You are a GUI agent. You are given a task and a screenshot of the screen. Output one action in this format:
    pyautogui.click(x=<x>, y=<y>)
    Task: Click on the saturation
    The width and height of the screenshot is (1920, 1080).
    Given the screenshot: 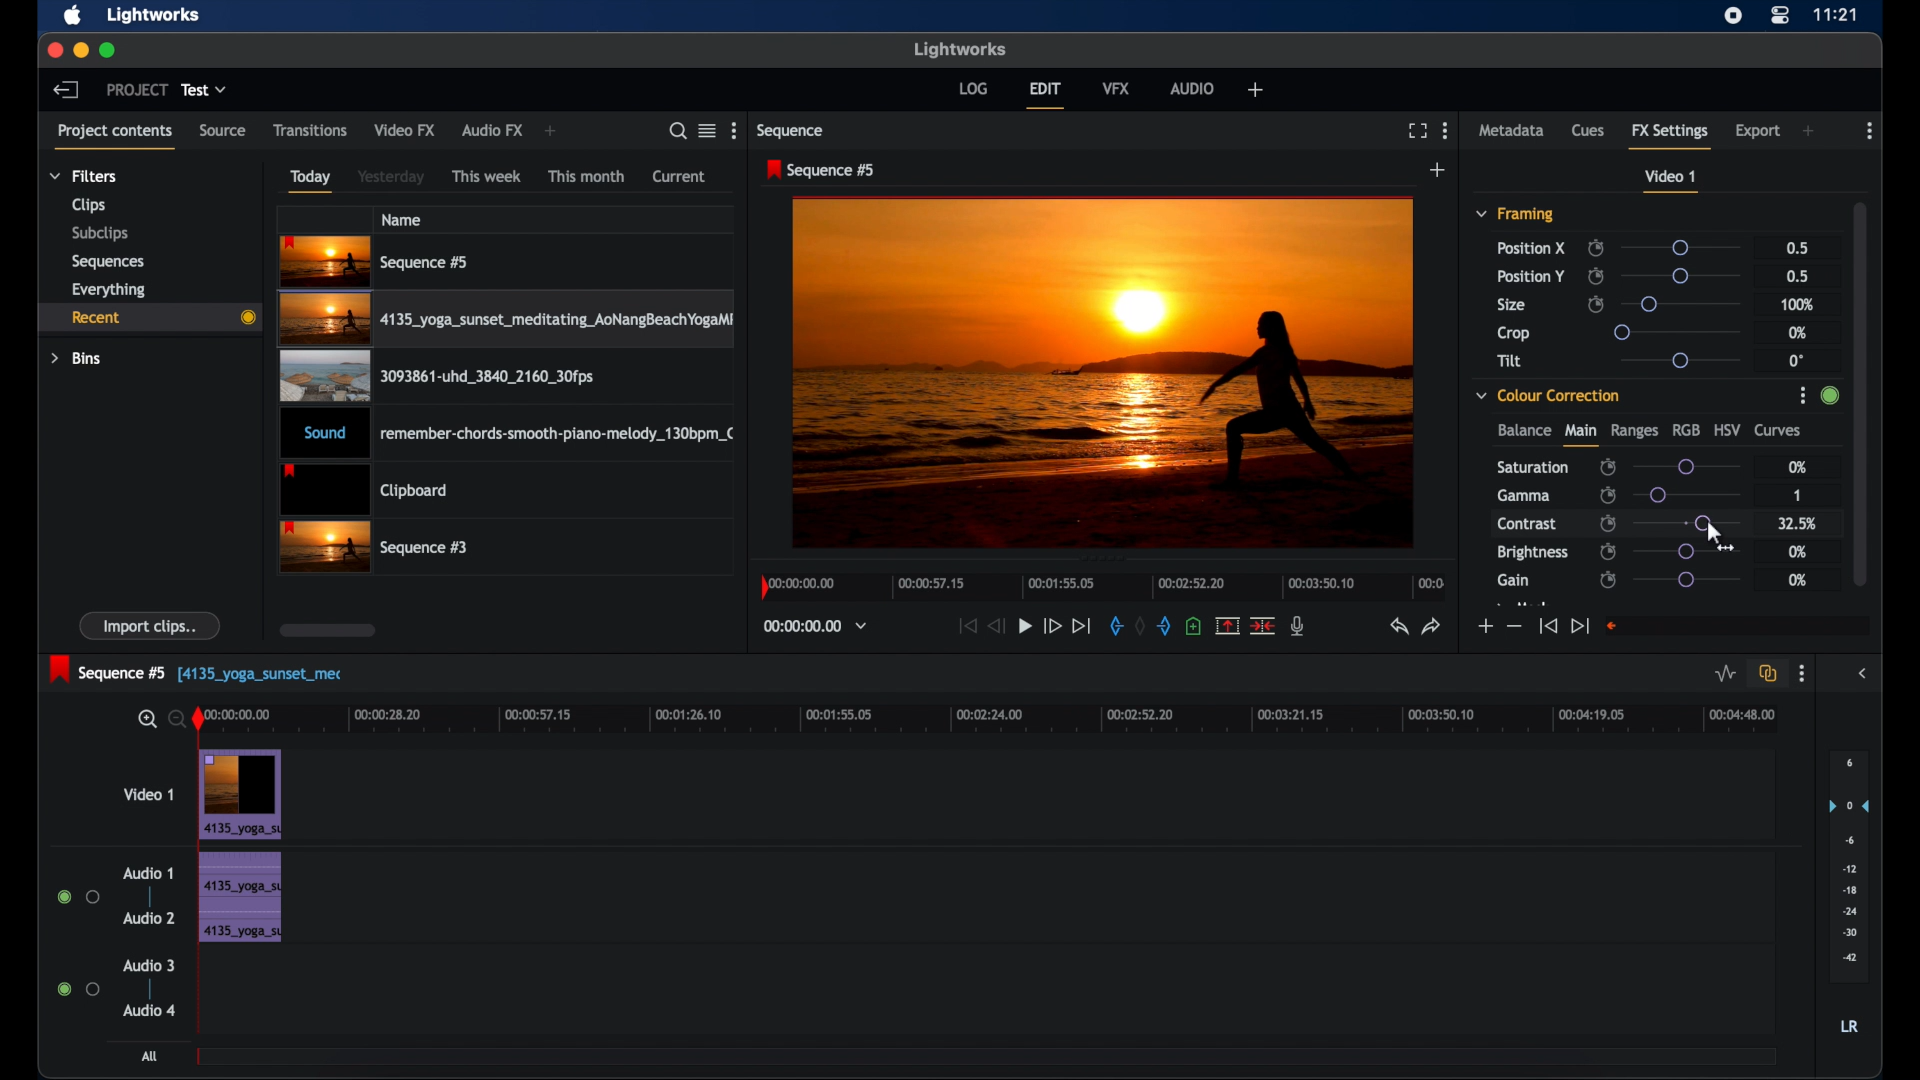 What is the action you would take?
    pyautogui.click(x=1532, y=467)
    